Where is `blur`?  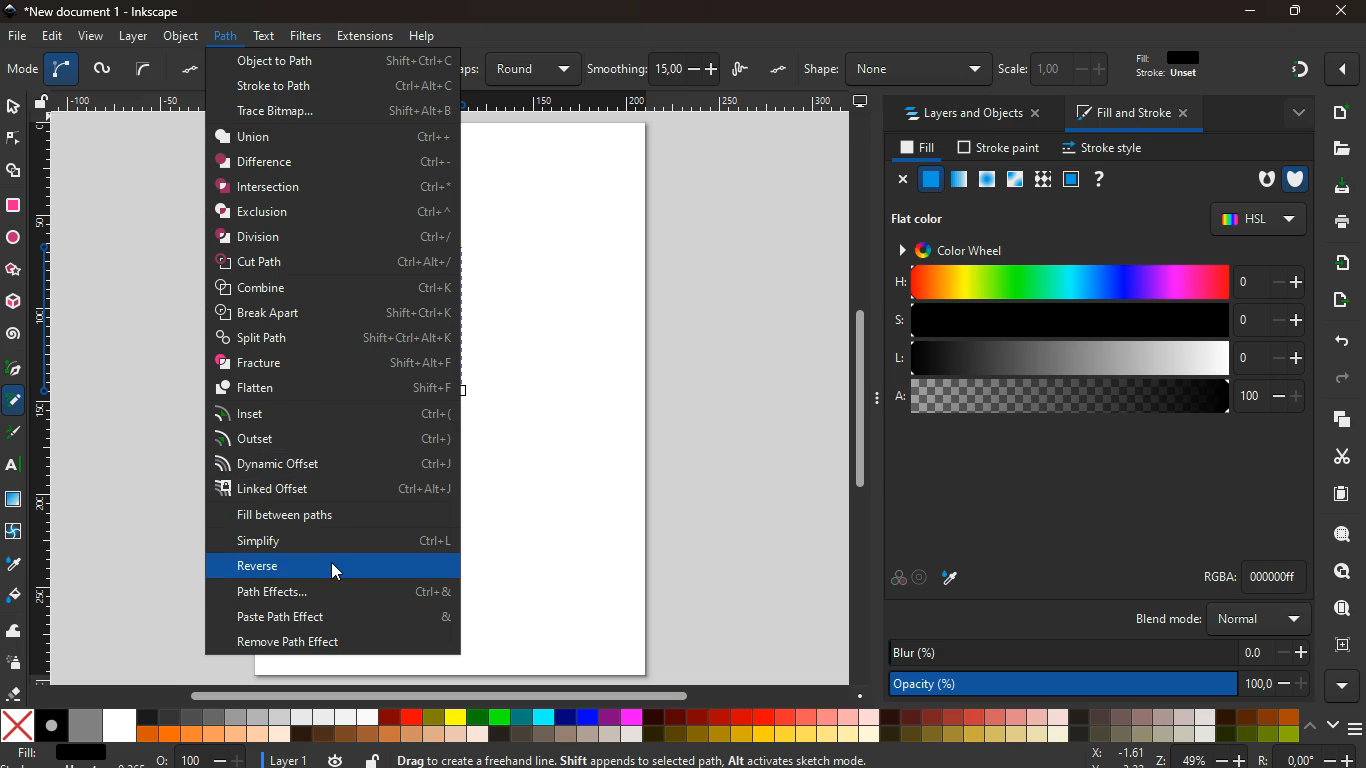
blur is located at coordinates (1100, 652).